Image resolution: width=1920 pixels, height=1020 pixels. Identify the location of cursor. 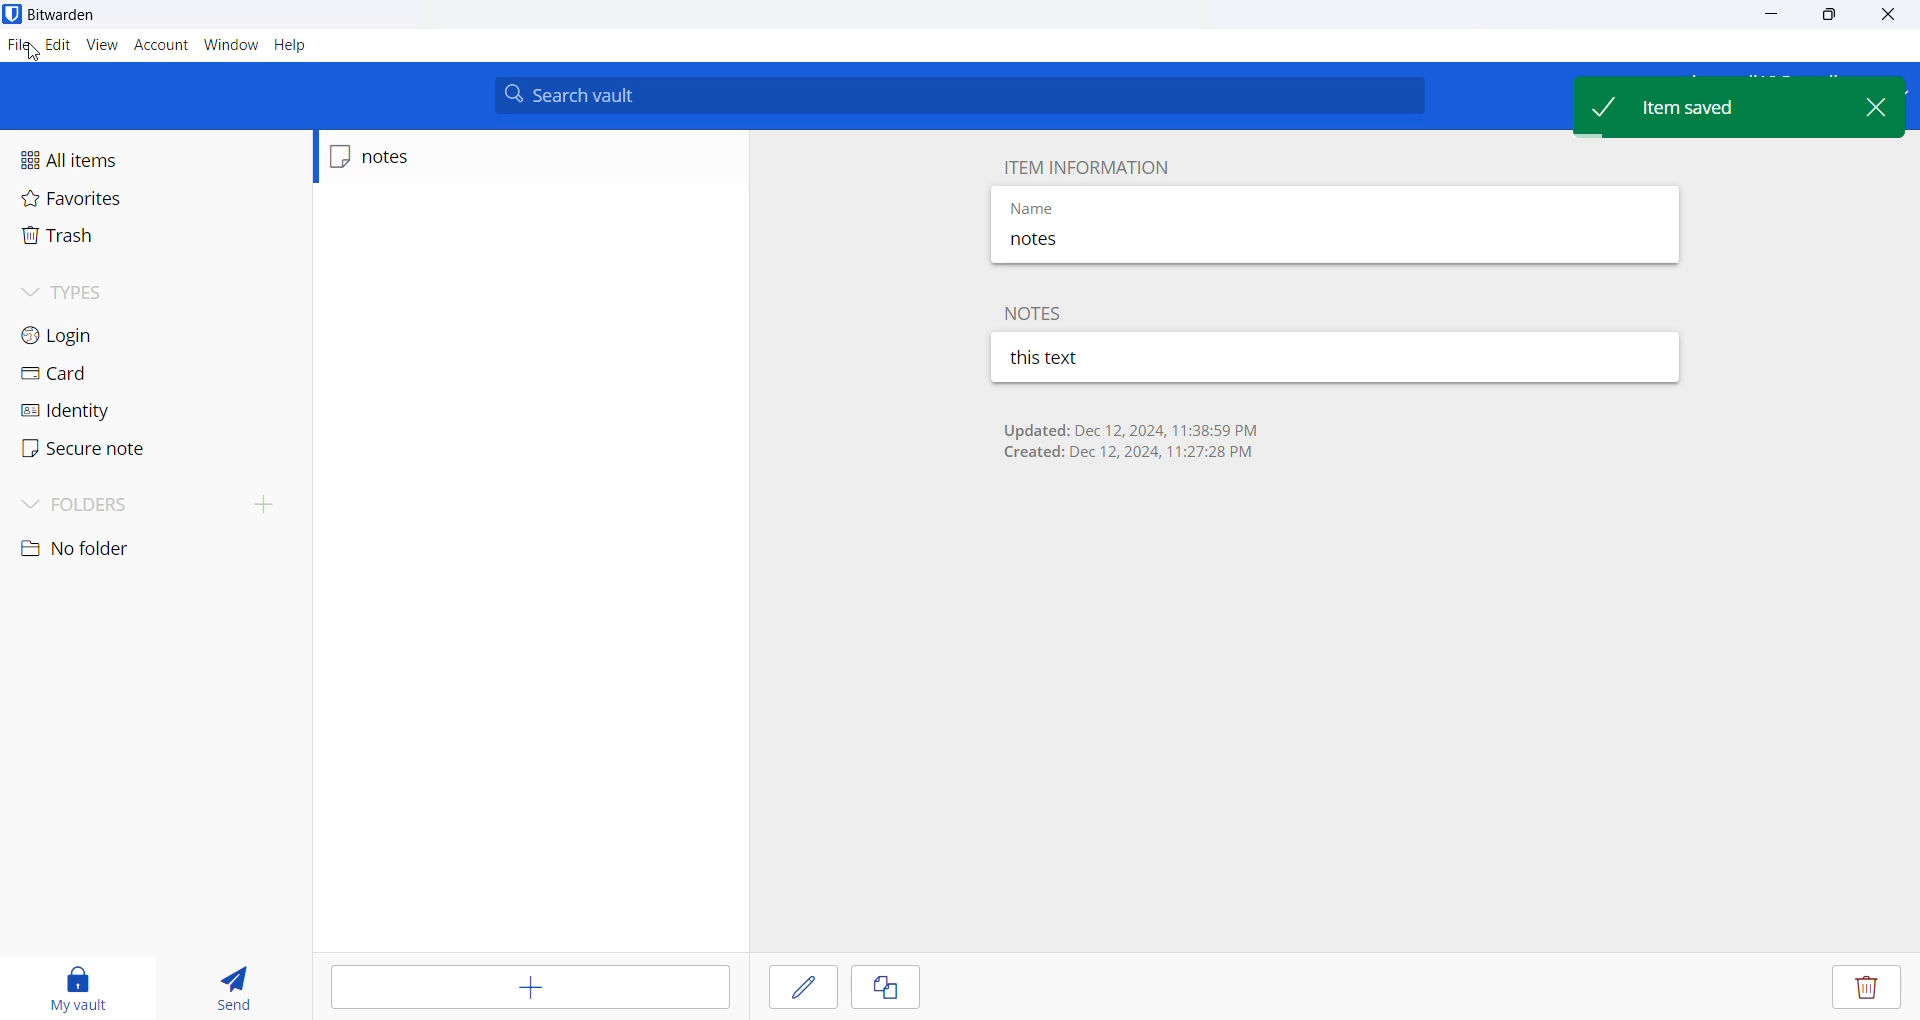
(32, 52).